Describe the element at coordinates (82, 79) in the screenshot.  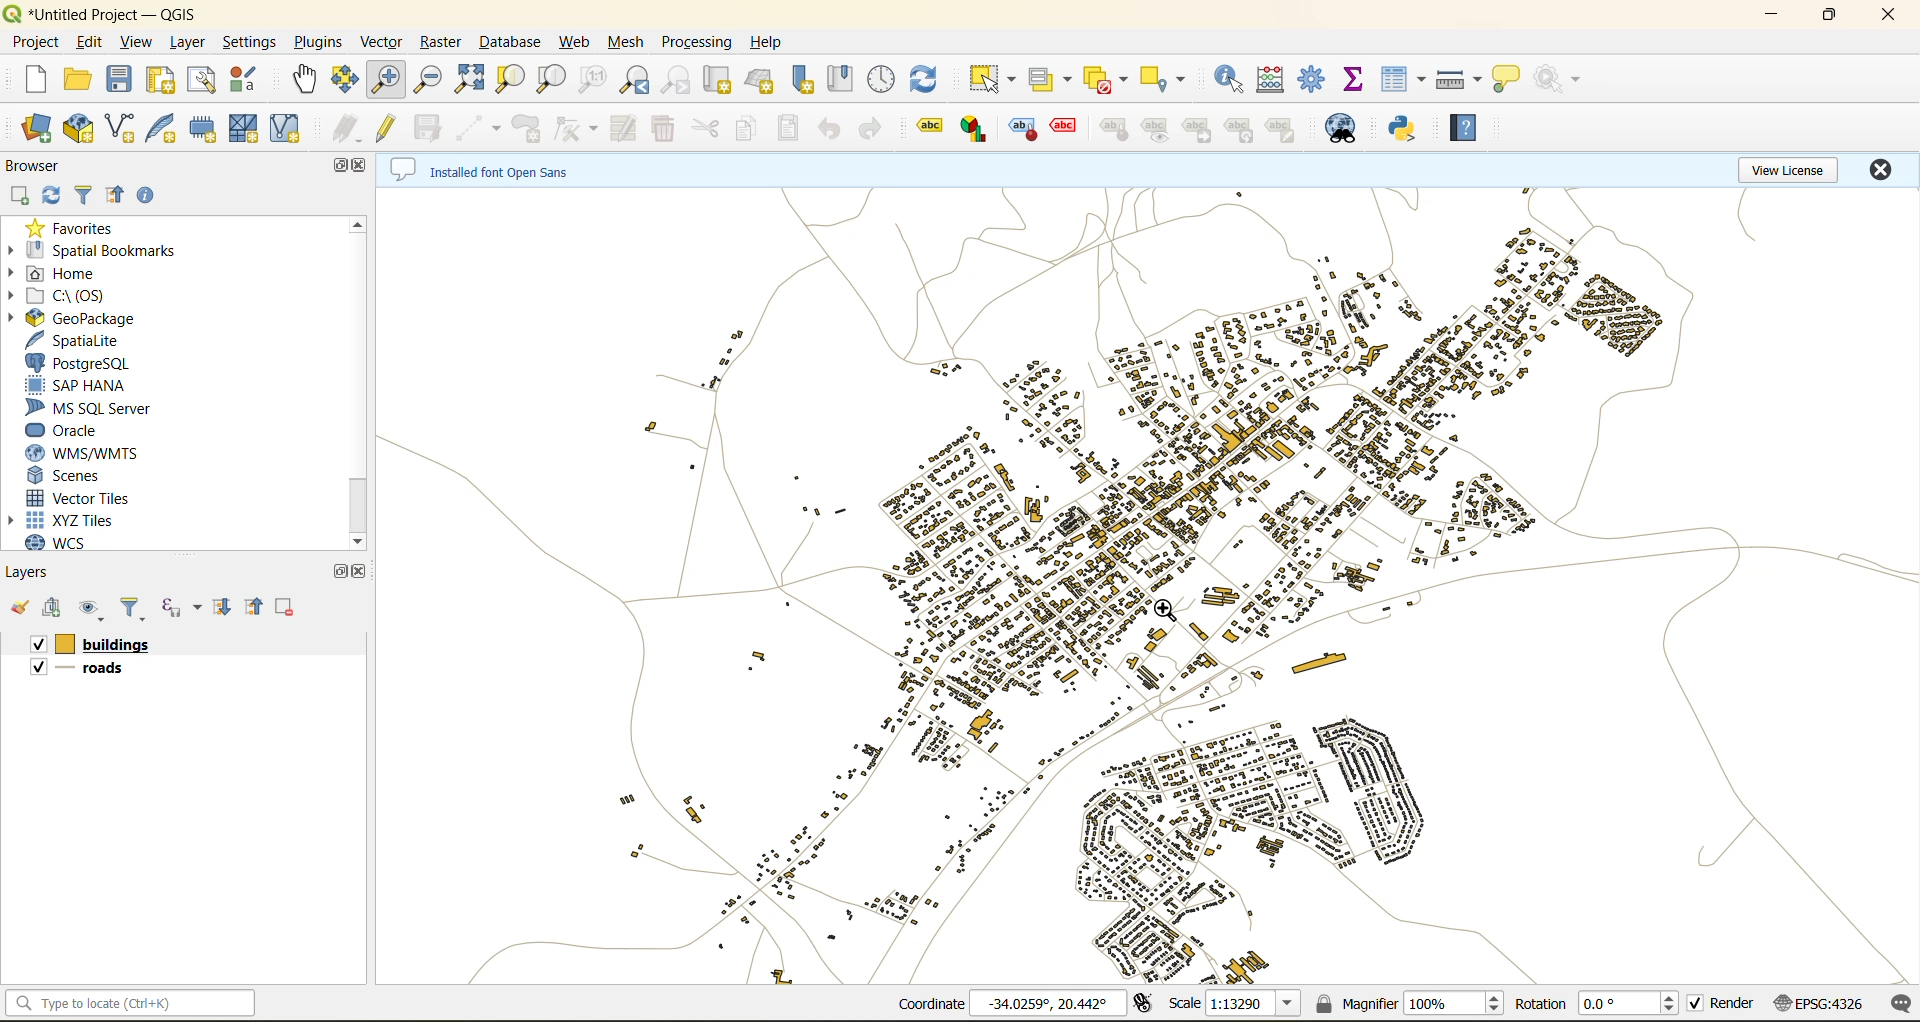
I see `open` at that location.